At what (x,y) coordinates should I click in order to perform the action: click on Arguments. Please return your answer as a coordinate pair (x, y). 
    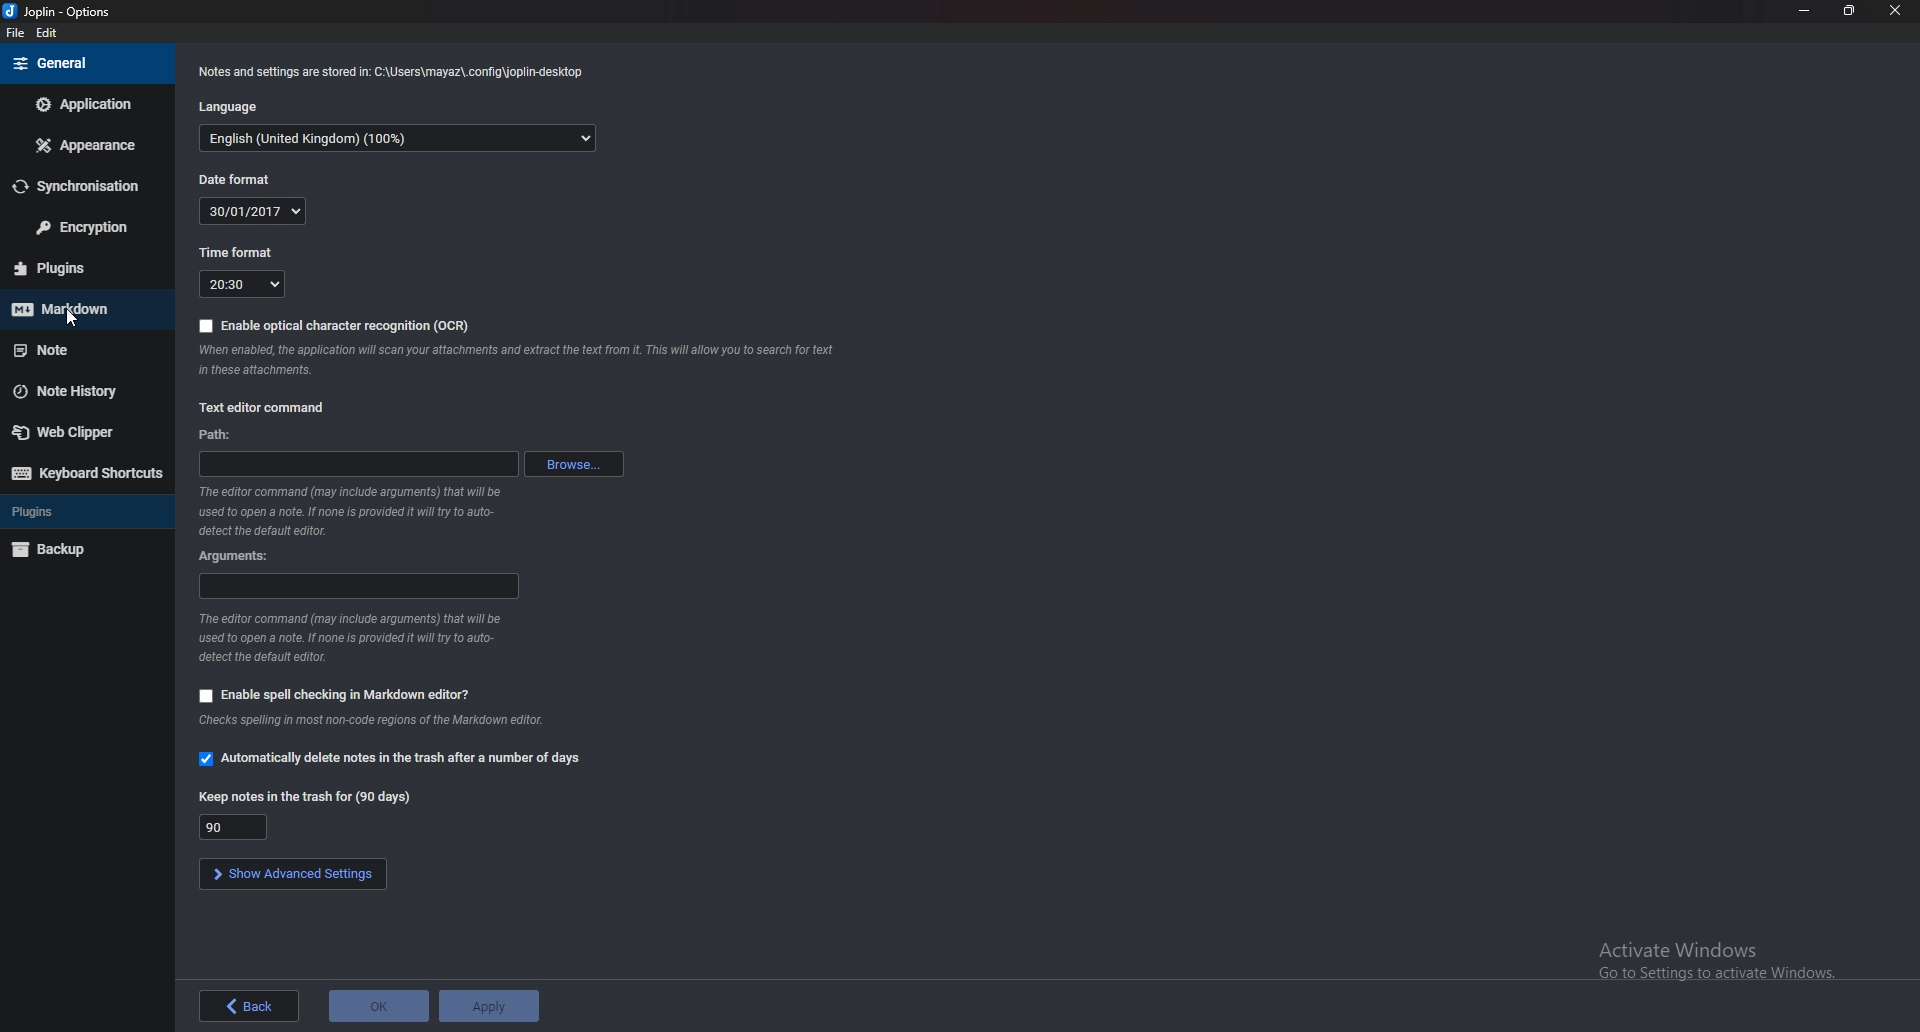
    Looking at the image, I should click on (361, 587).